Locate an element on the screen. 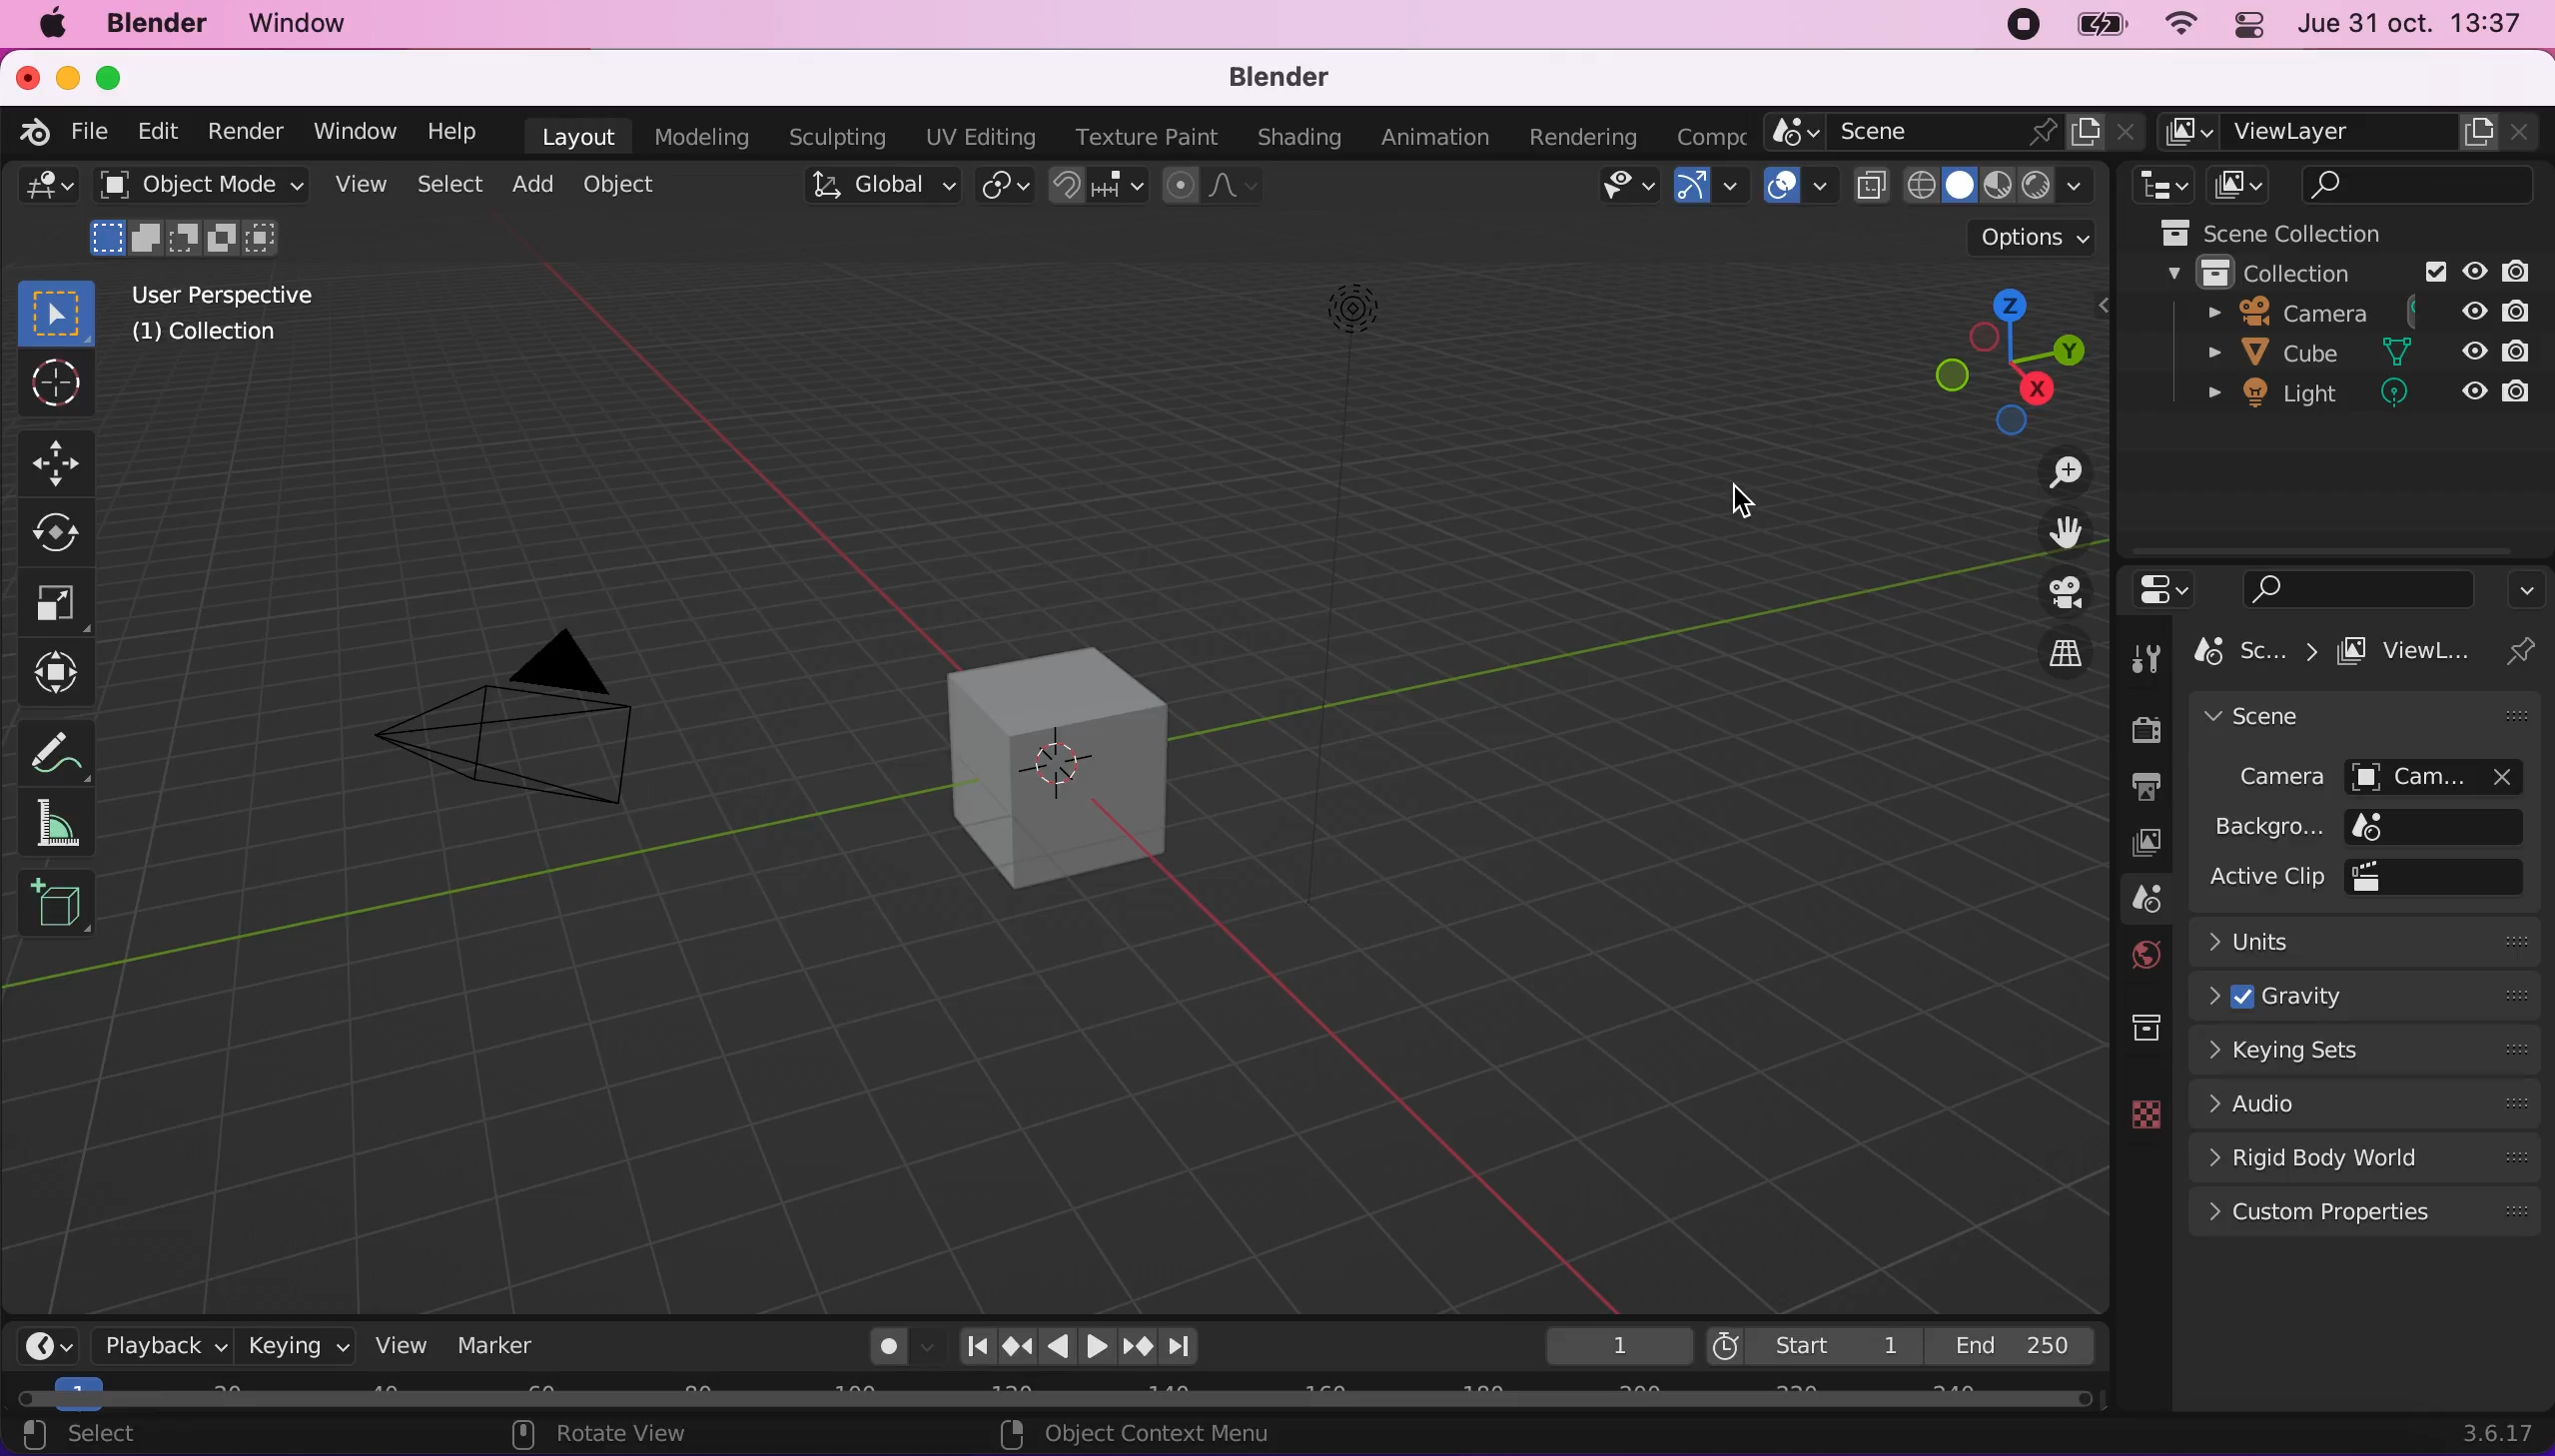 This screenshot has width=2555, height=1456. measure is located at coordinates (65, 827).